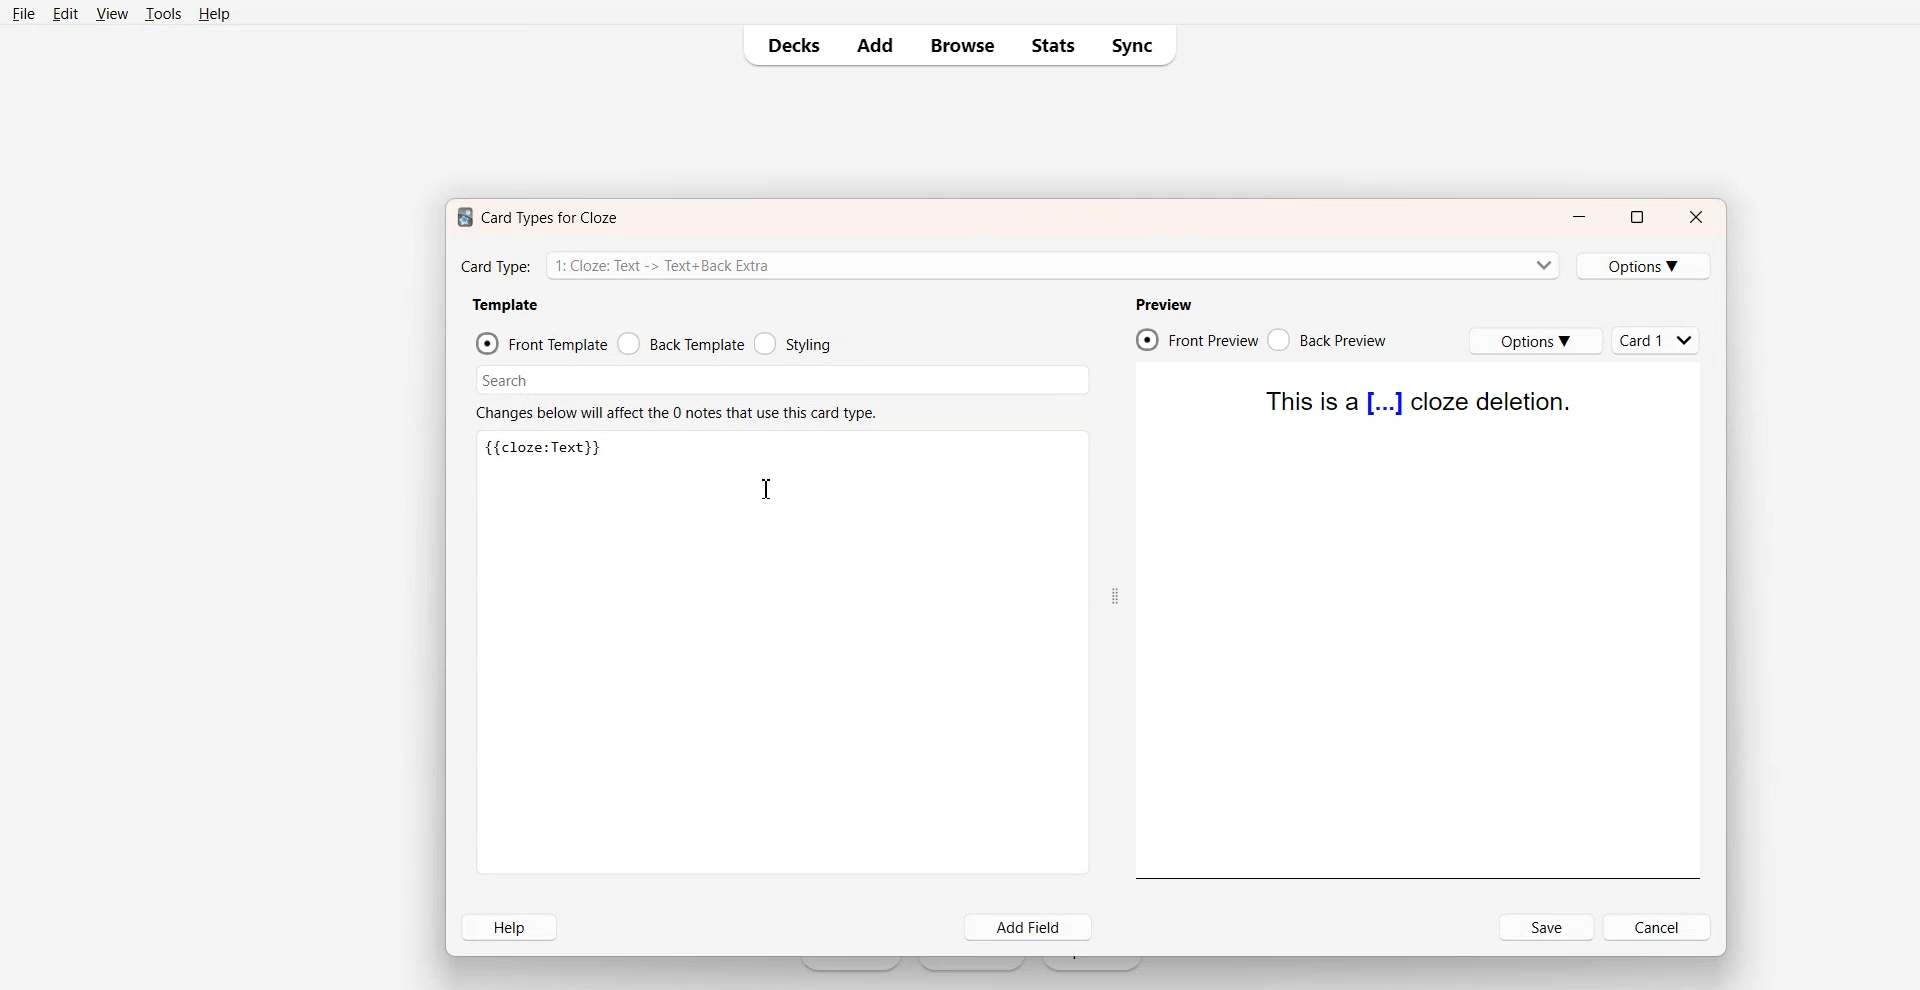  Describe the element at coordinates (1658, 340) in the screenshot. I see `Cards` at that location.